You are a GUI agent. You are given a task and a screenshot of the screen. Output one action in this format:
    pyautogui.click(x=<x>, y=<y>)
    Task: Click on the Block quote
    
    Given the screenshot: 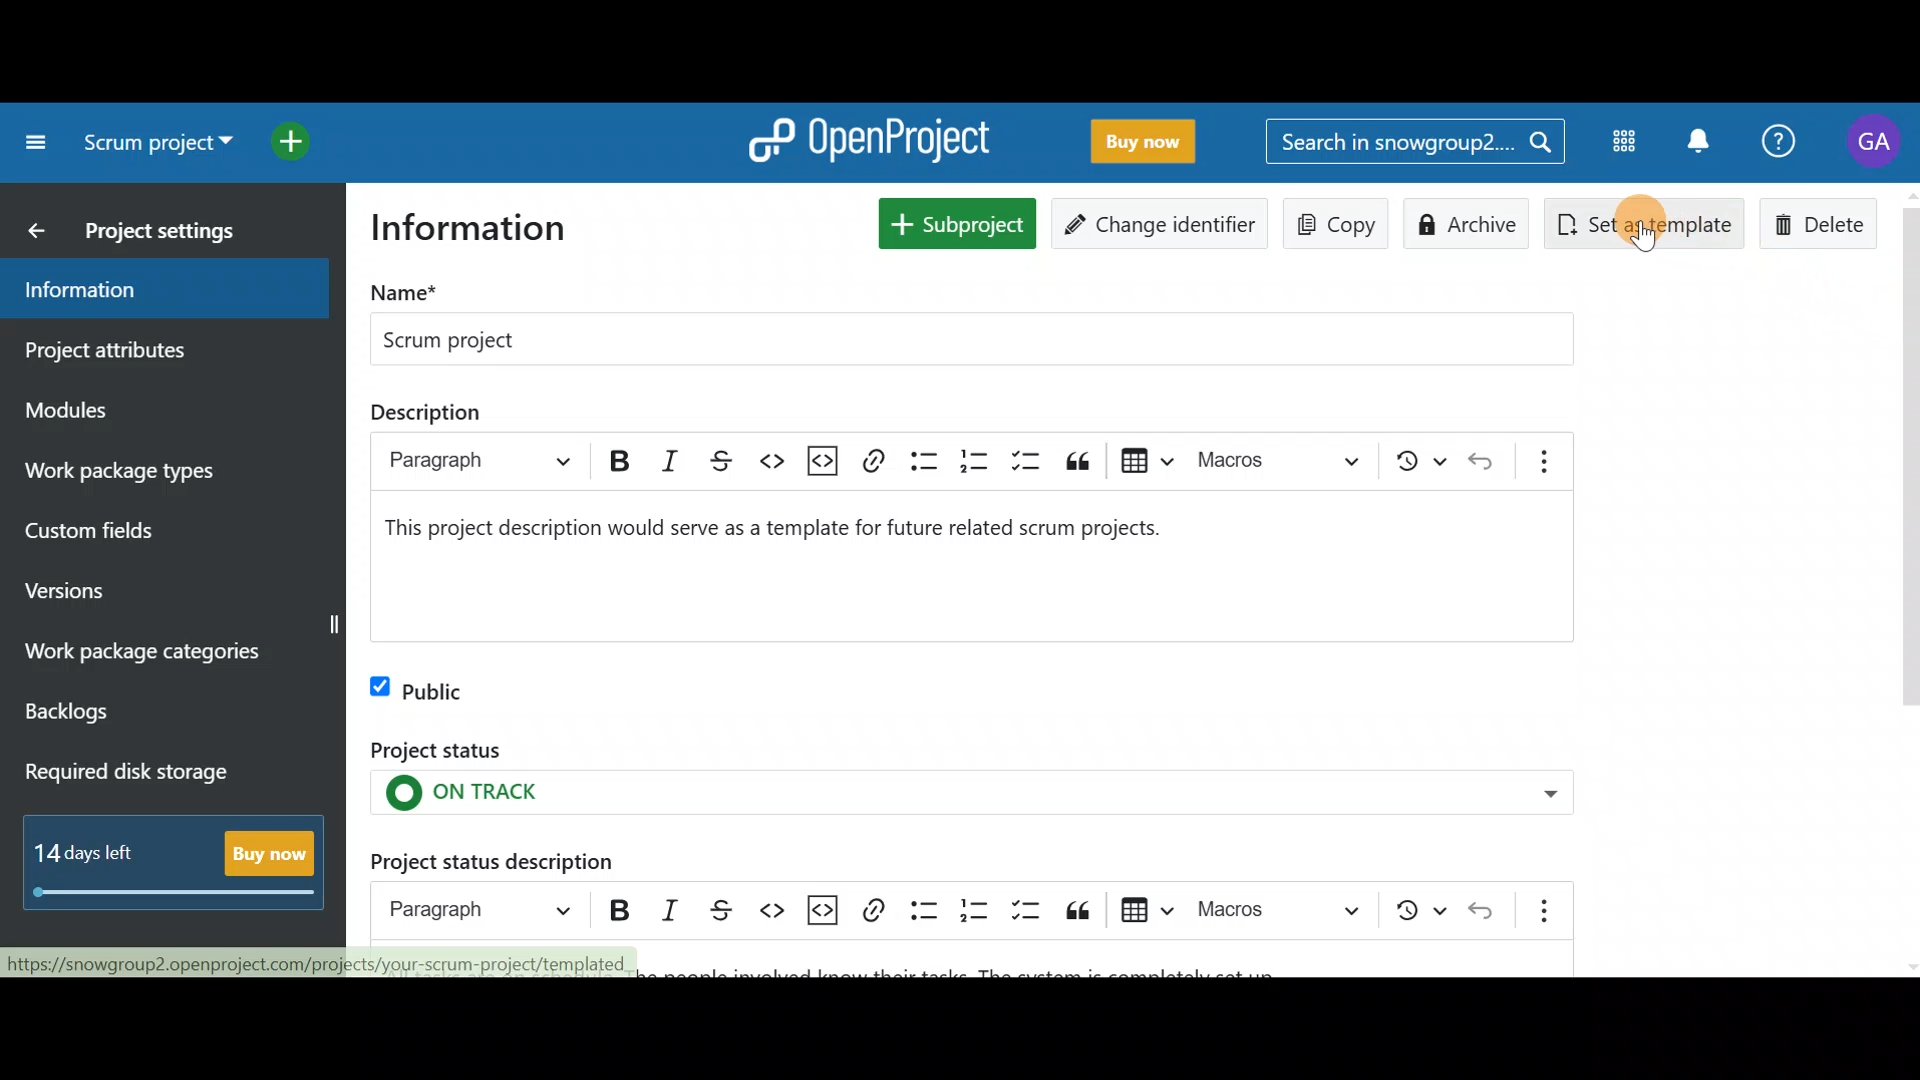 What is the action you would take?
    pyautogui.click(x=1079, y=911)
    